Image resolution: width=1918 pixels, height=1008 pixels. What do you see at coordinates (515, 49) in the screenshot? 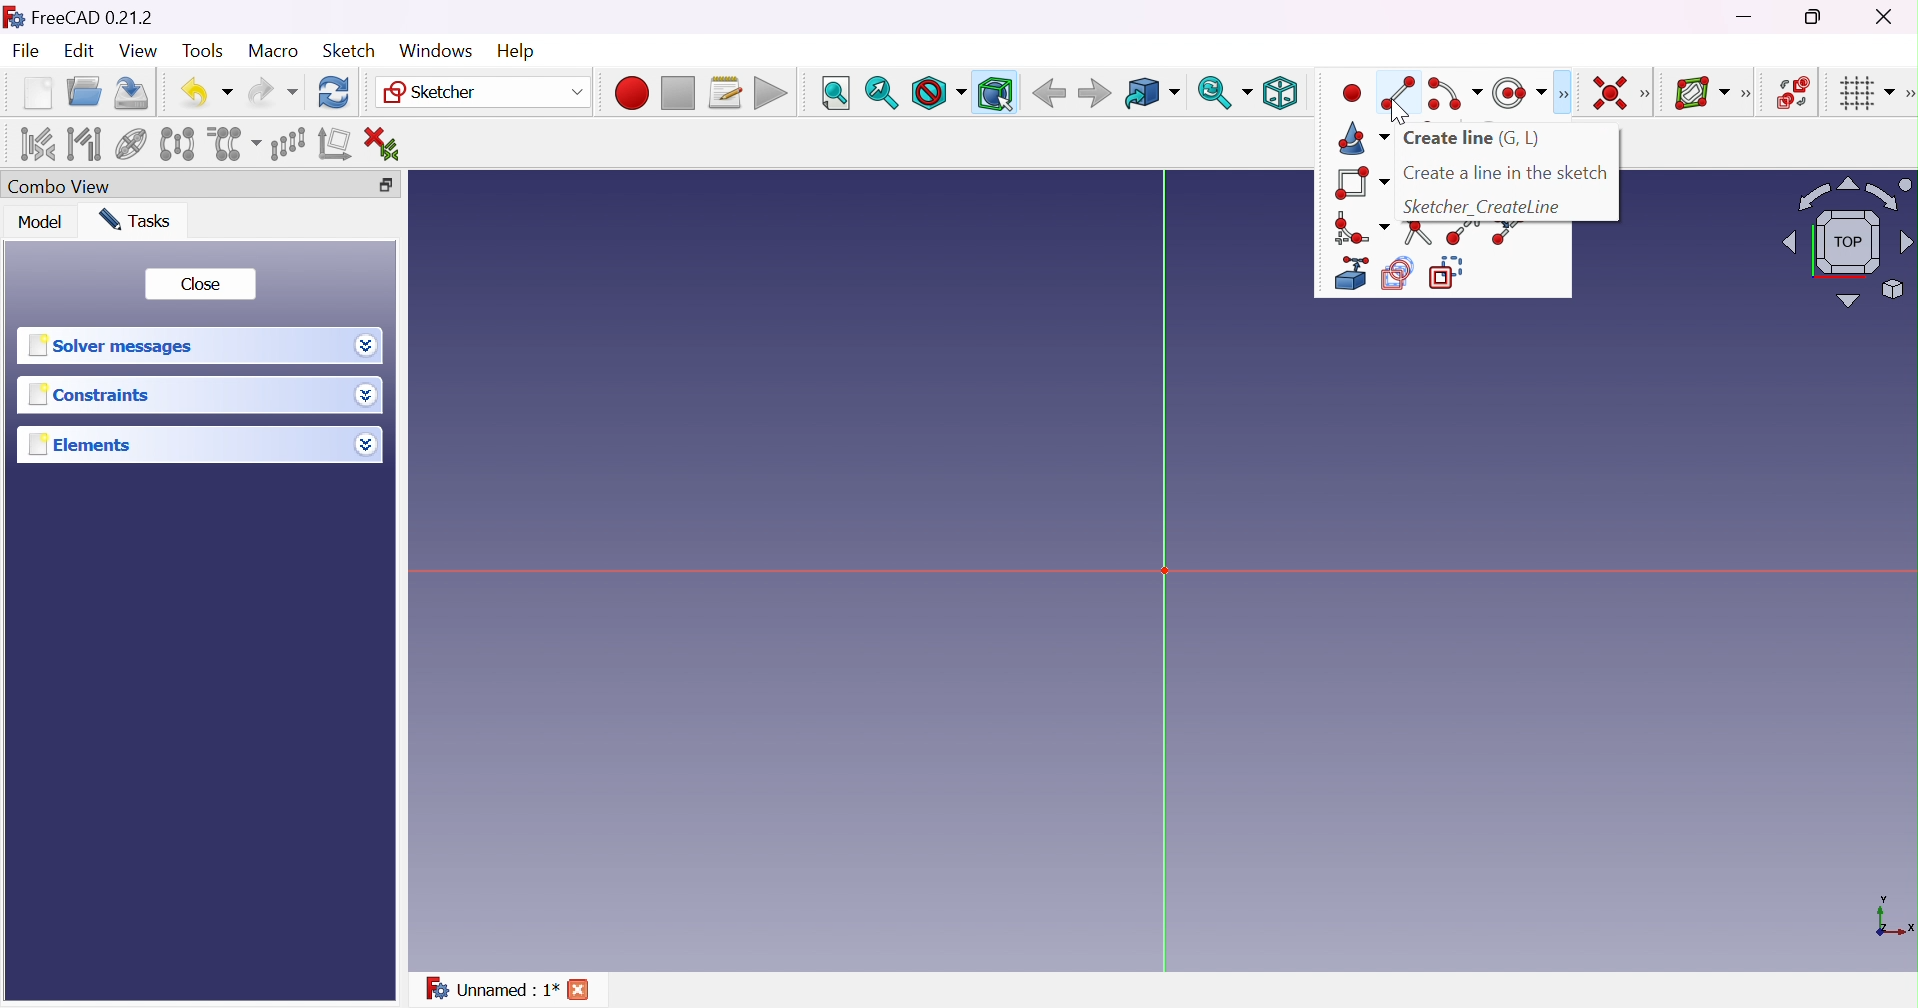
I see `Help` at bounding box center [515, 49].